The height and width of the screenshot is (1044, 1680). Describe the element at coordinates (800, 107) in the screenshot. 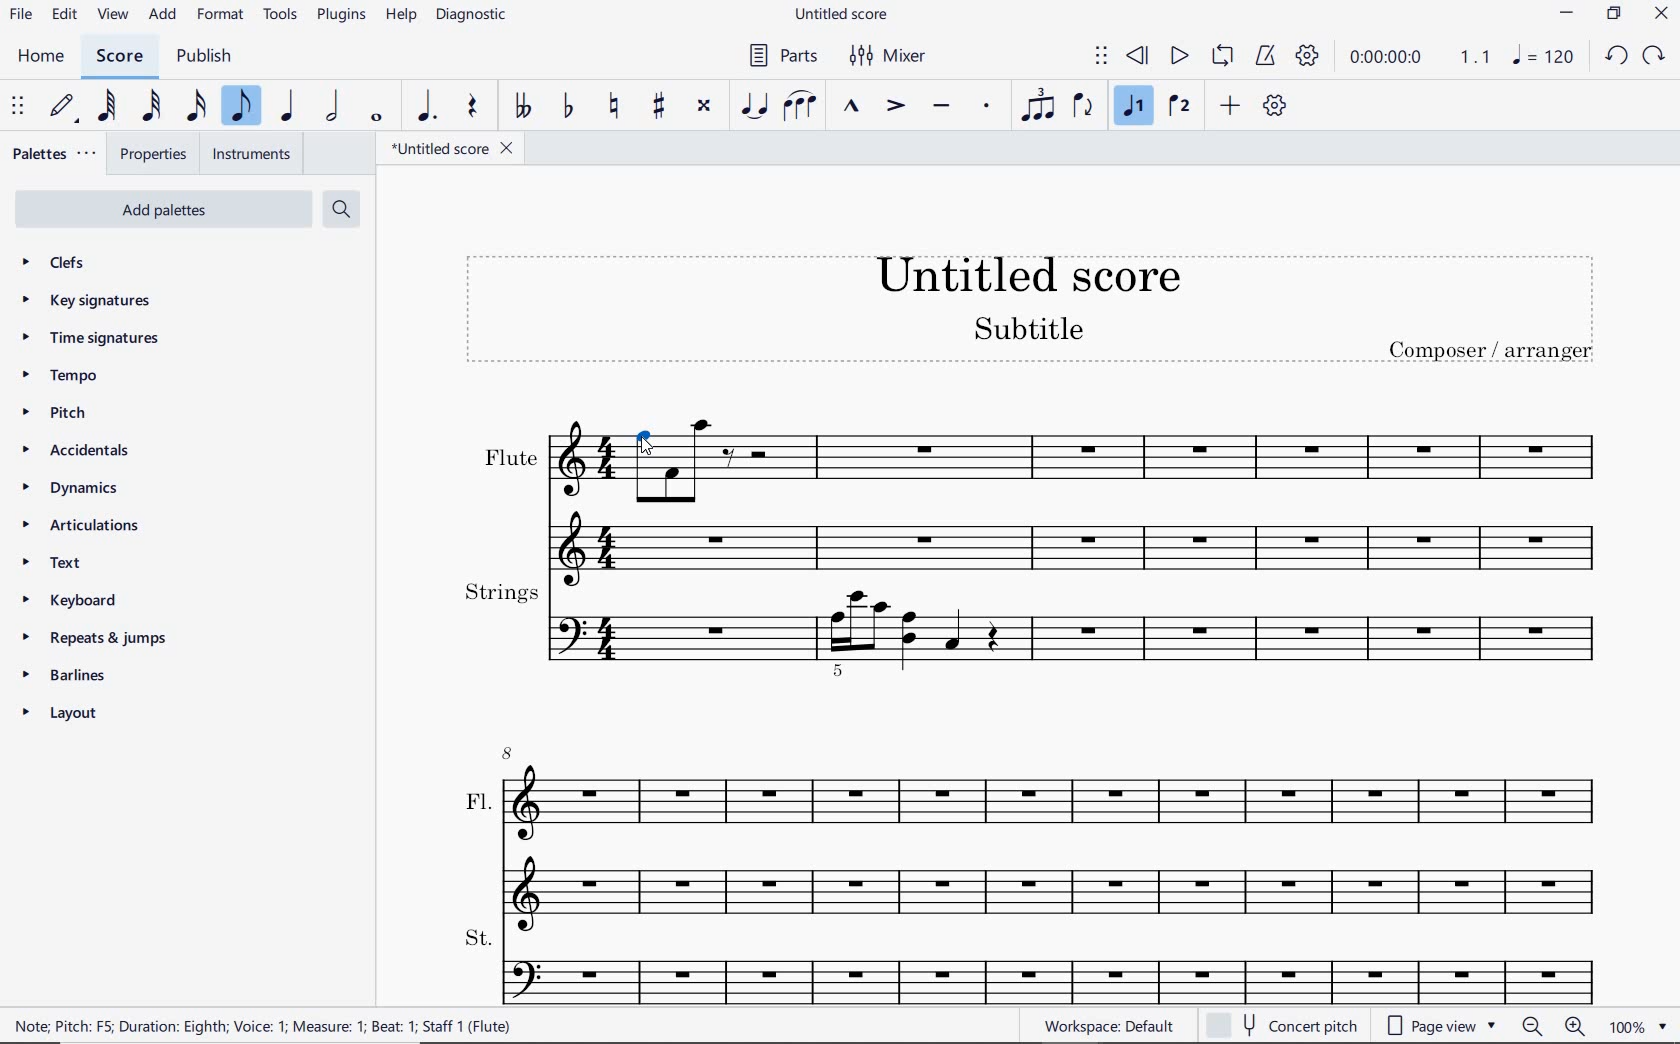

I see `SLUR` at that location.